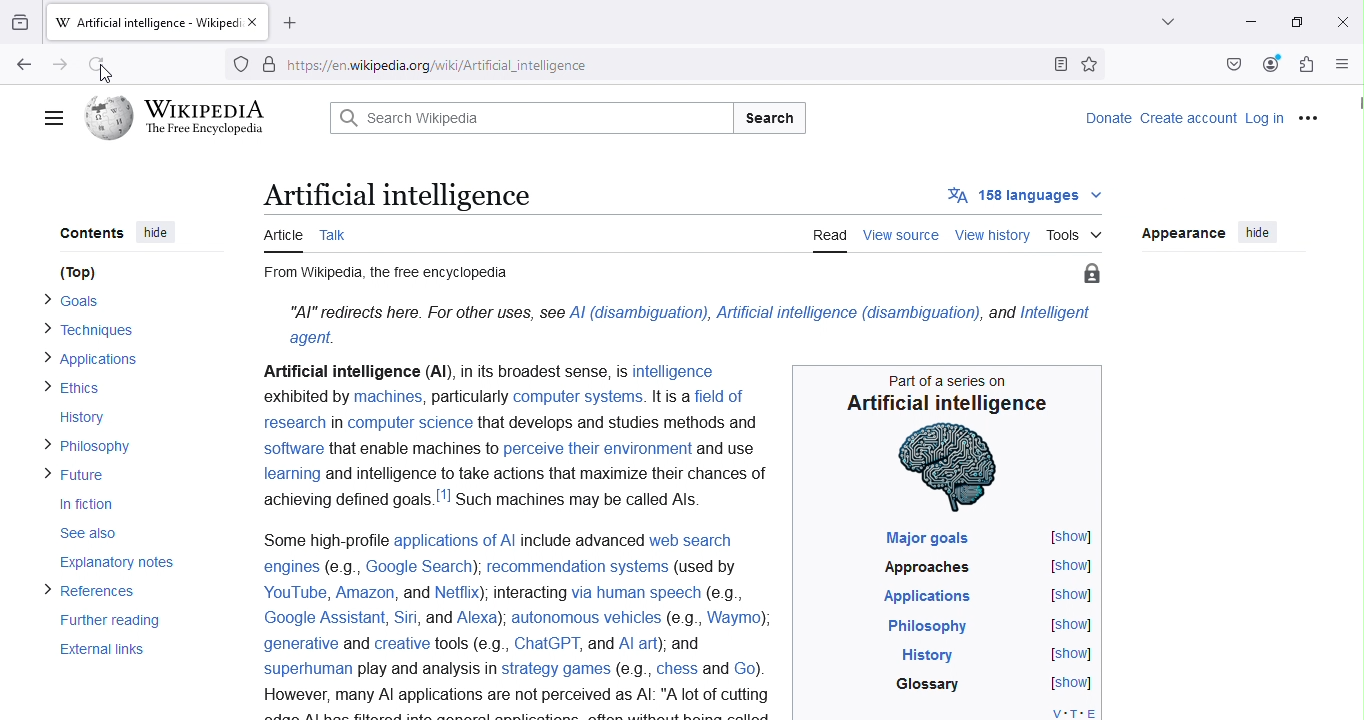 The image size is (1364, 720). What do you see at coordinates (1265, 119) in the screenshot?
I see `Log in` at bounding box center [1265, 119].